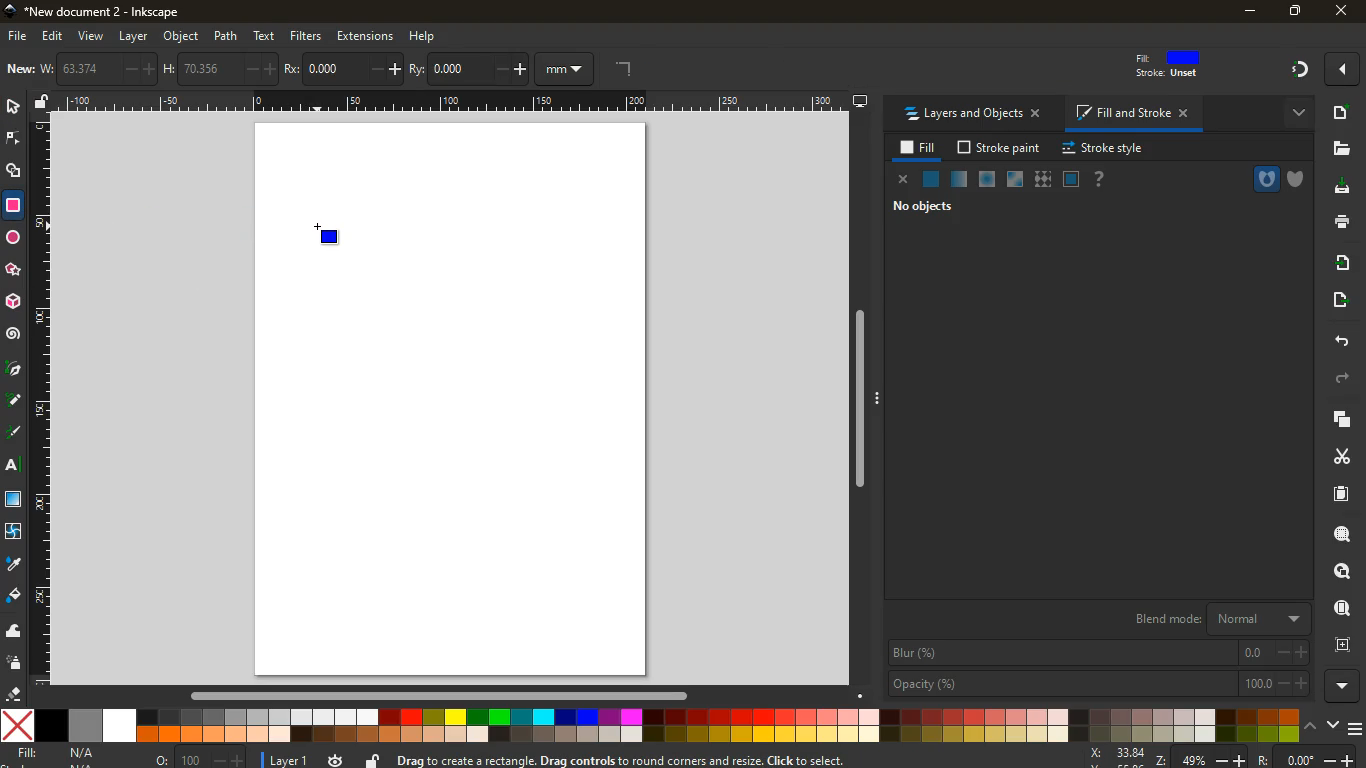 This screenshot has height=768, width=1366. I want to click on blend mode, so click(1222, 618).